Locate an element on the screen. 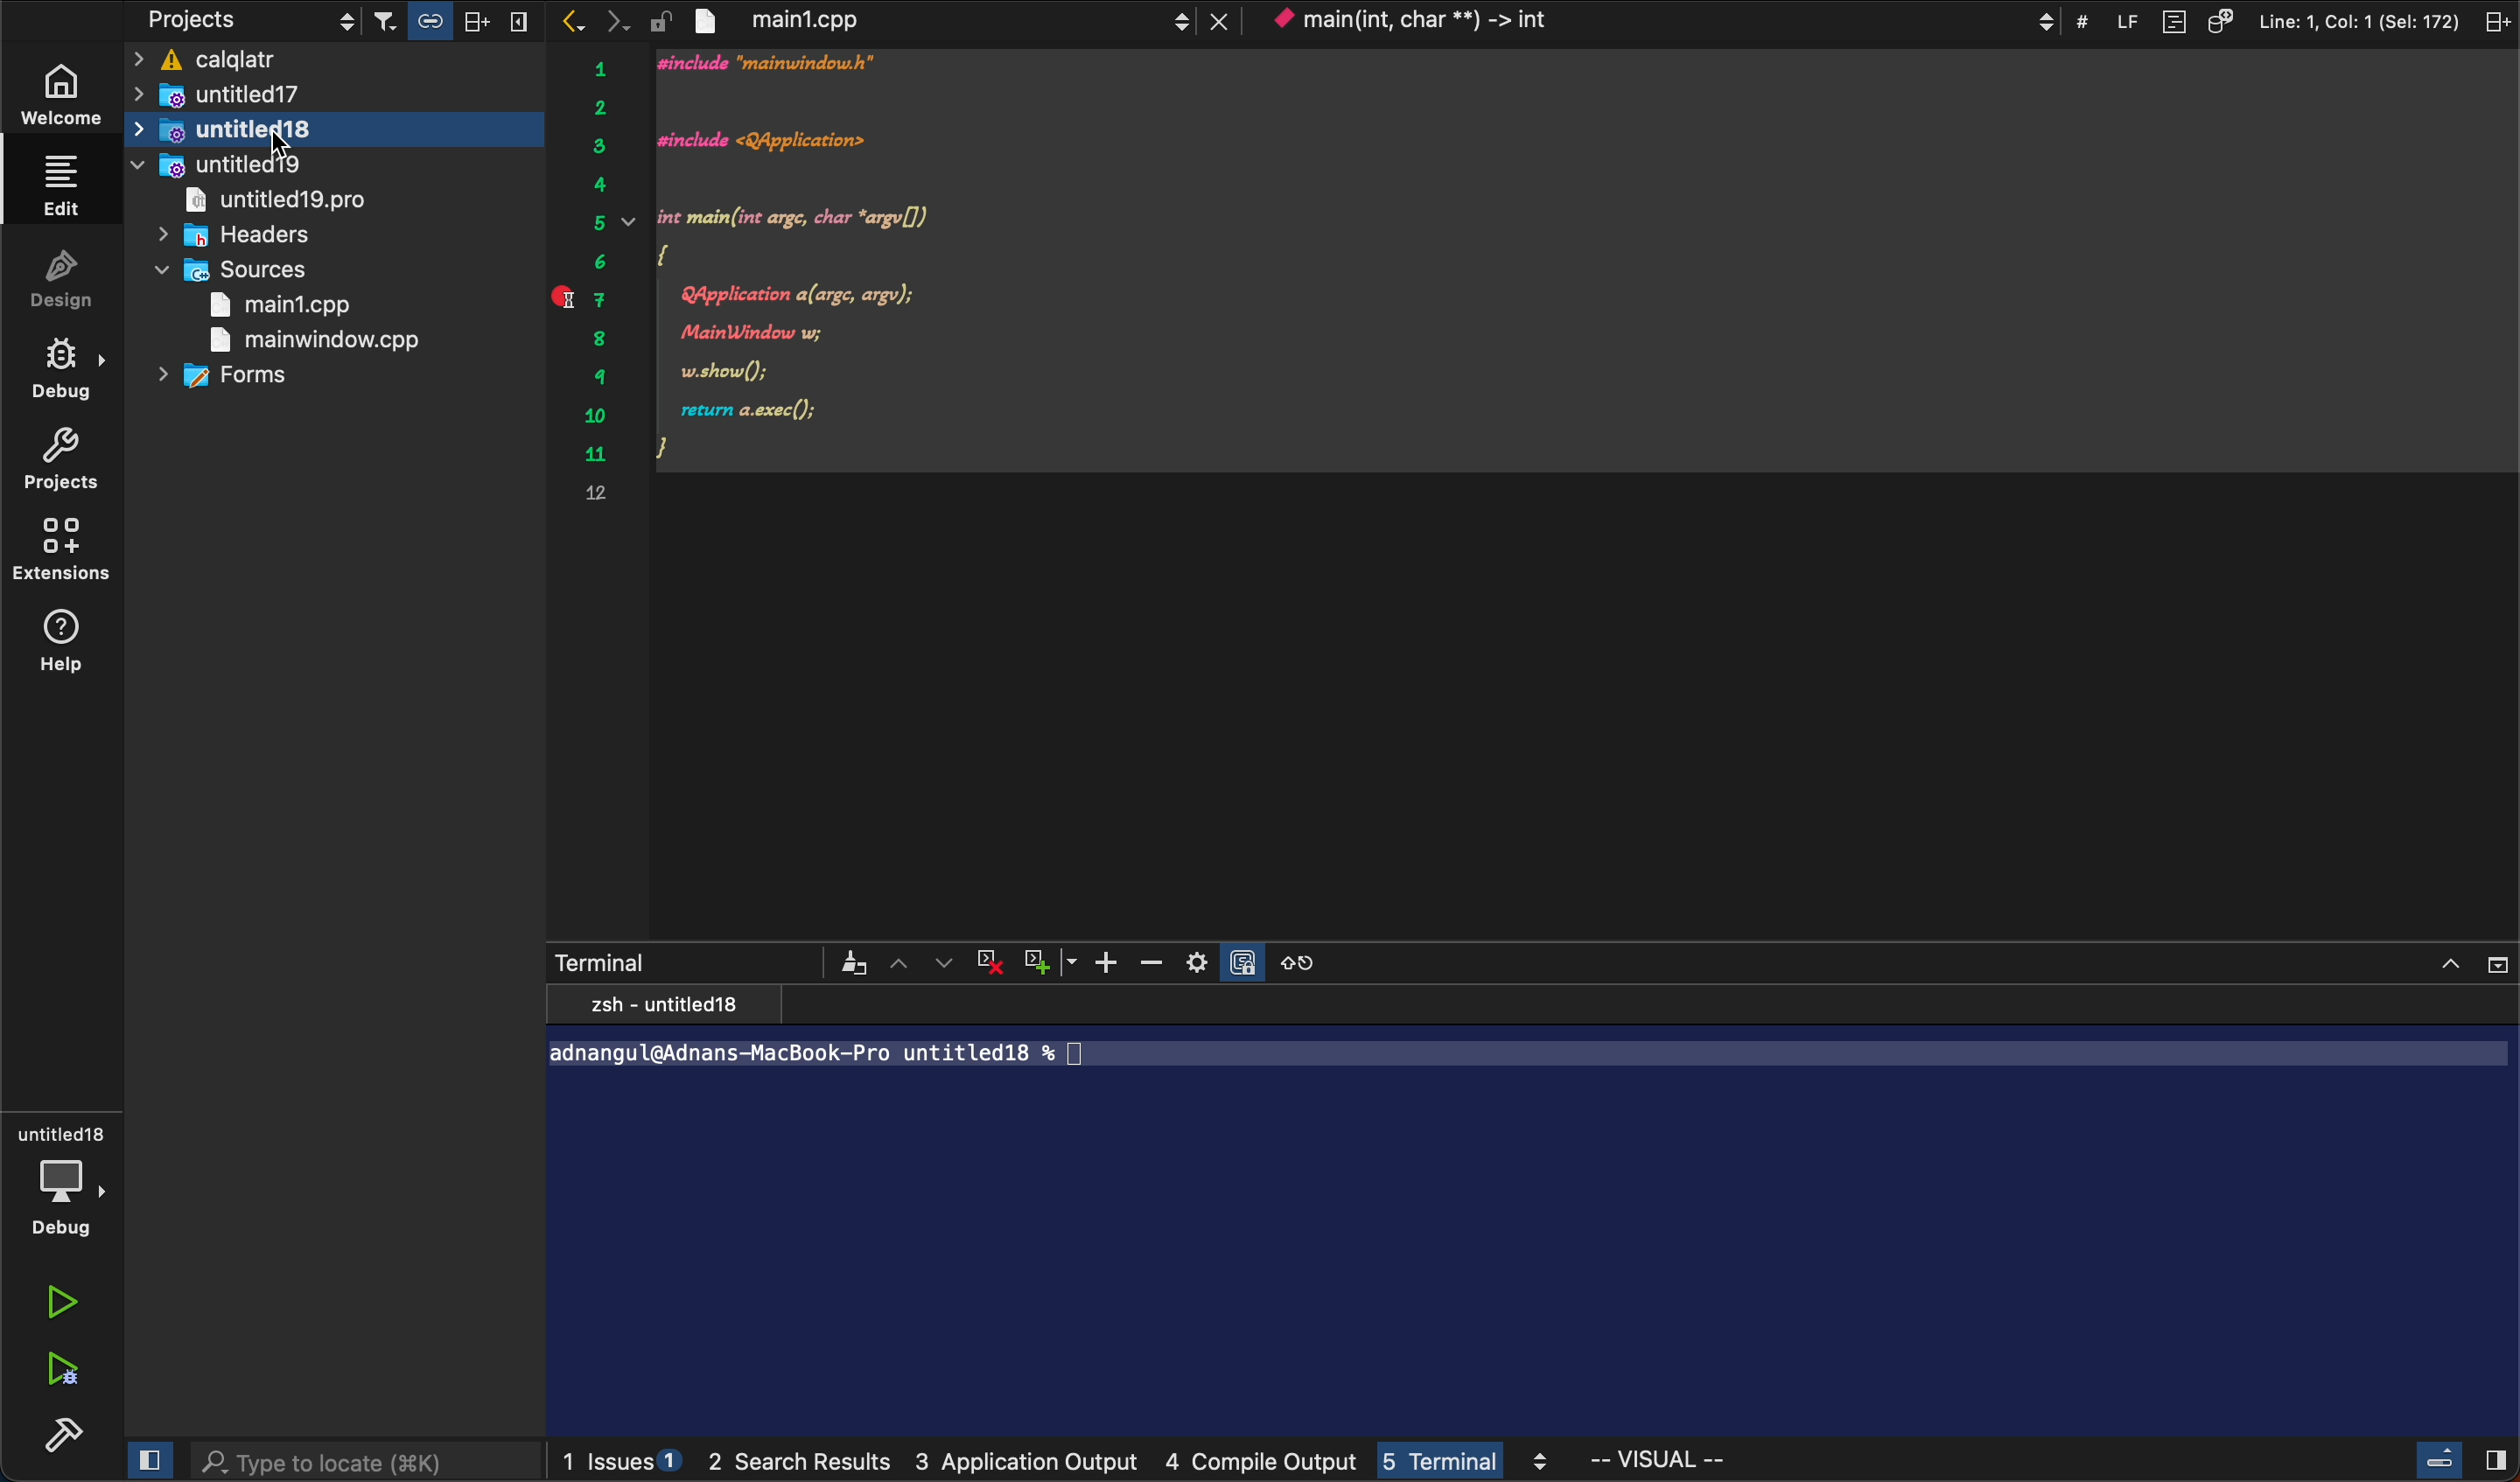 The height and width of the screenshot is (1482, 2520). next is located at coordinates (618, 19).